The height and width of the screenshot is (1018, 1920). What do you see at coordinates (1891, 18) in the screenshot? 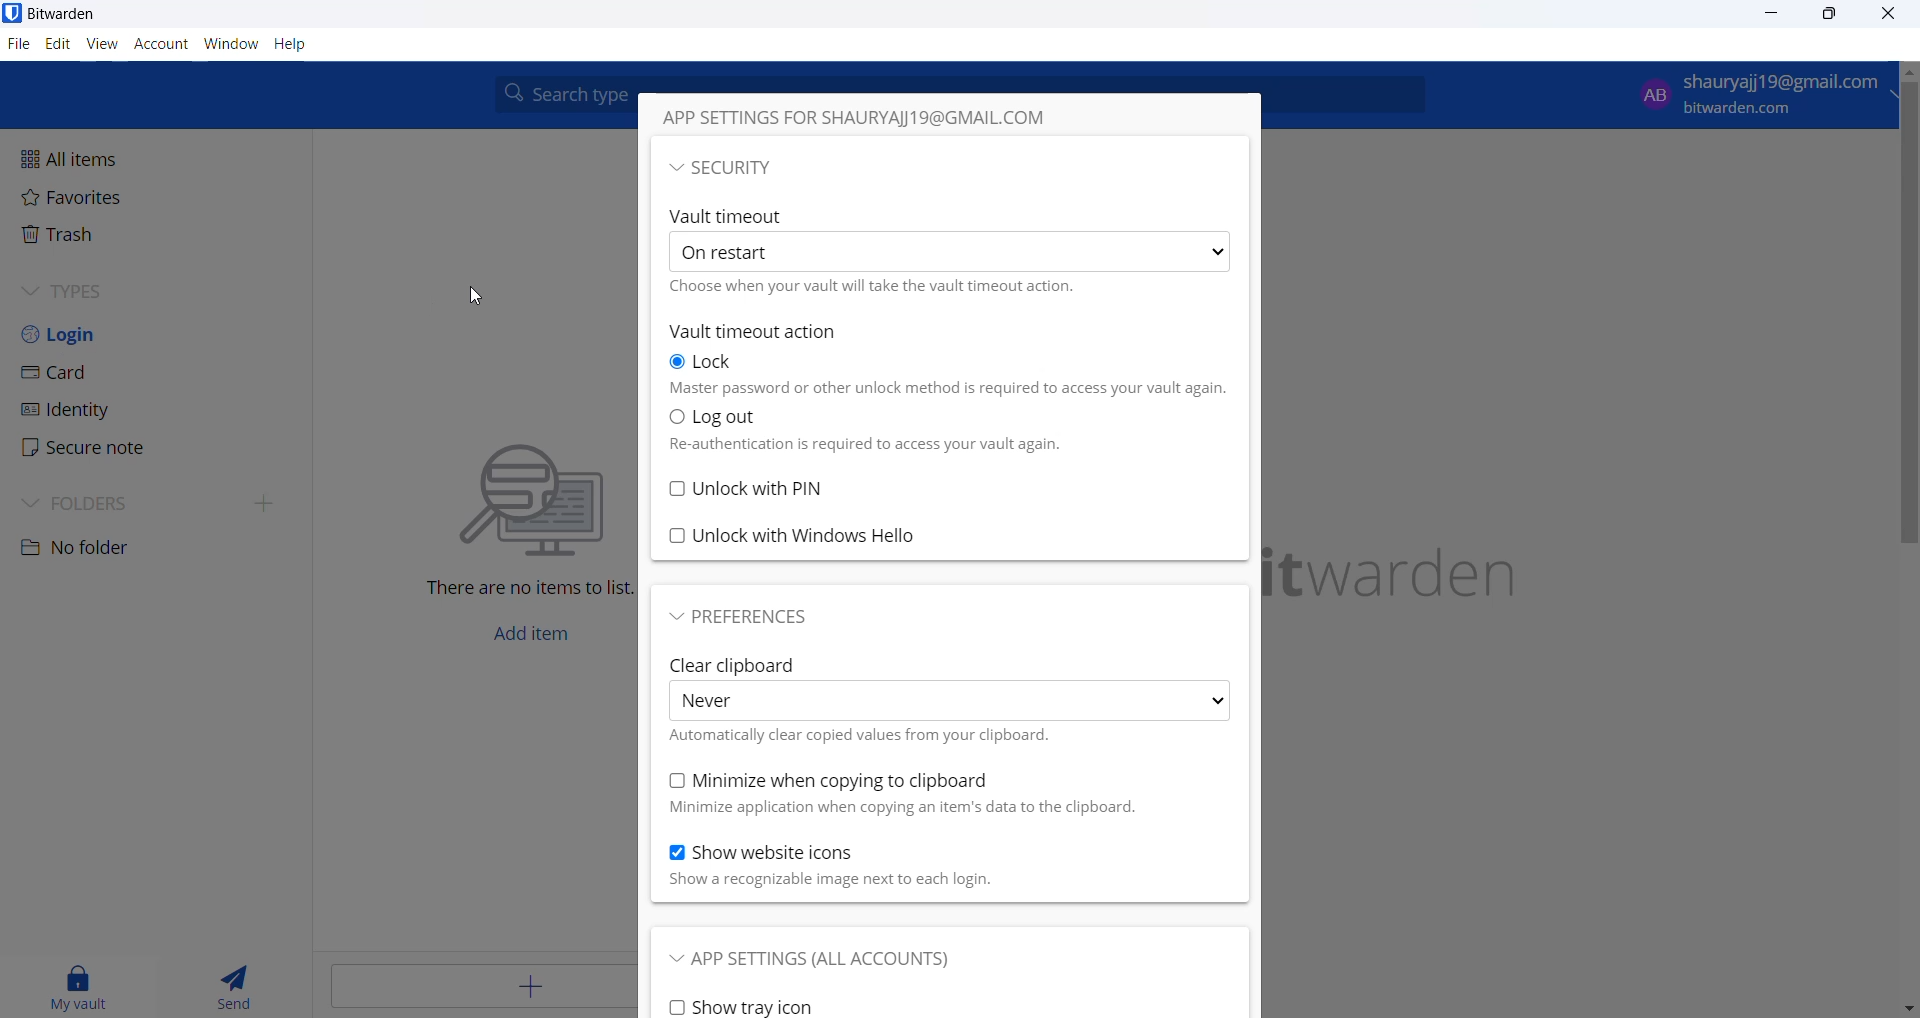
I see `close` at bounding box center [1891, 18].